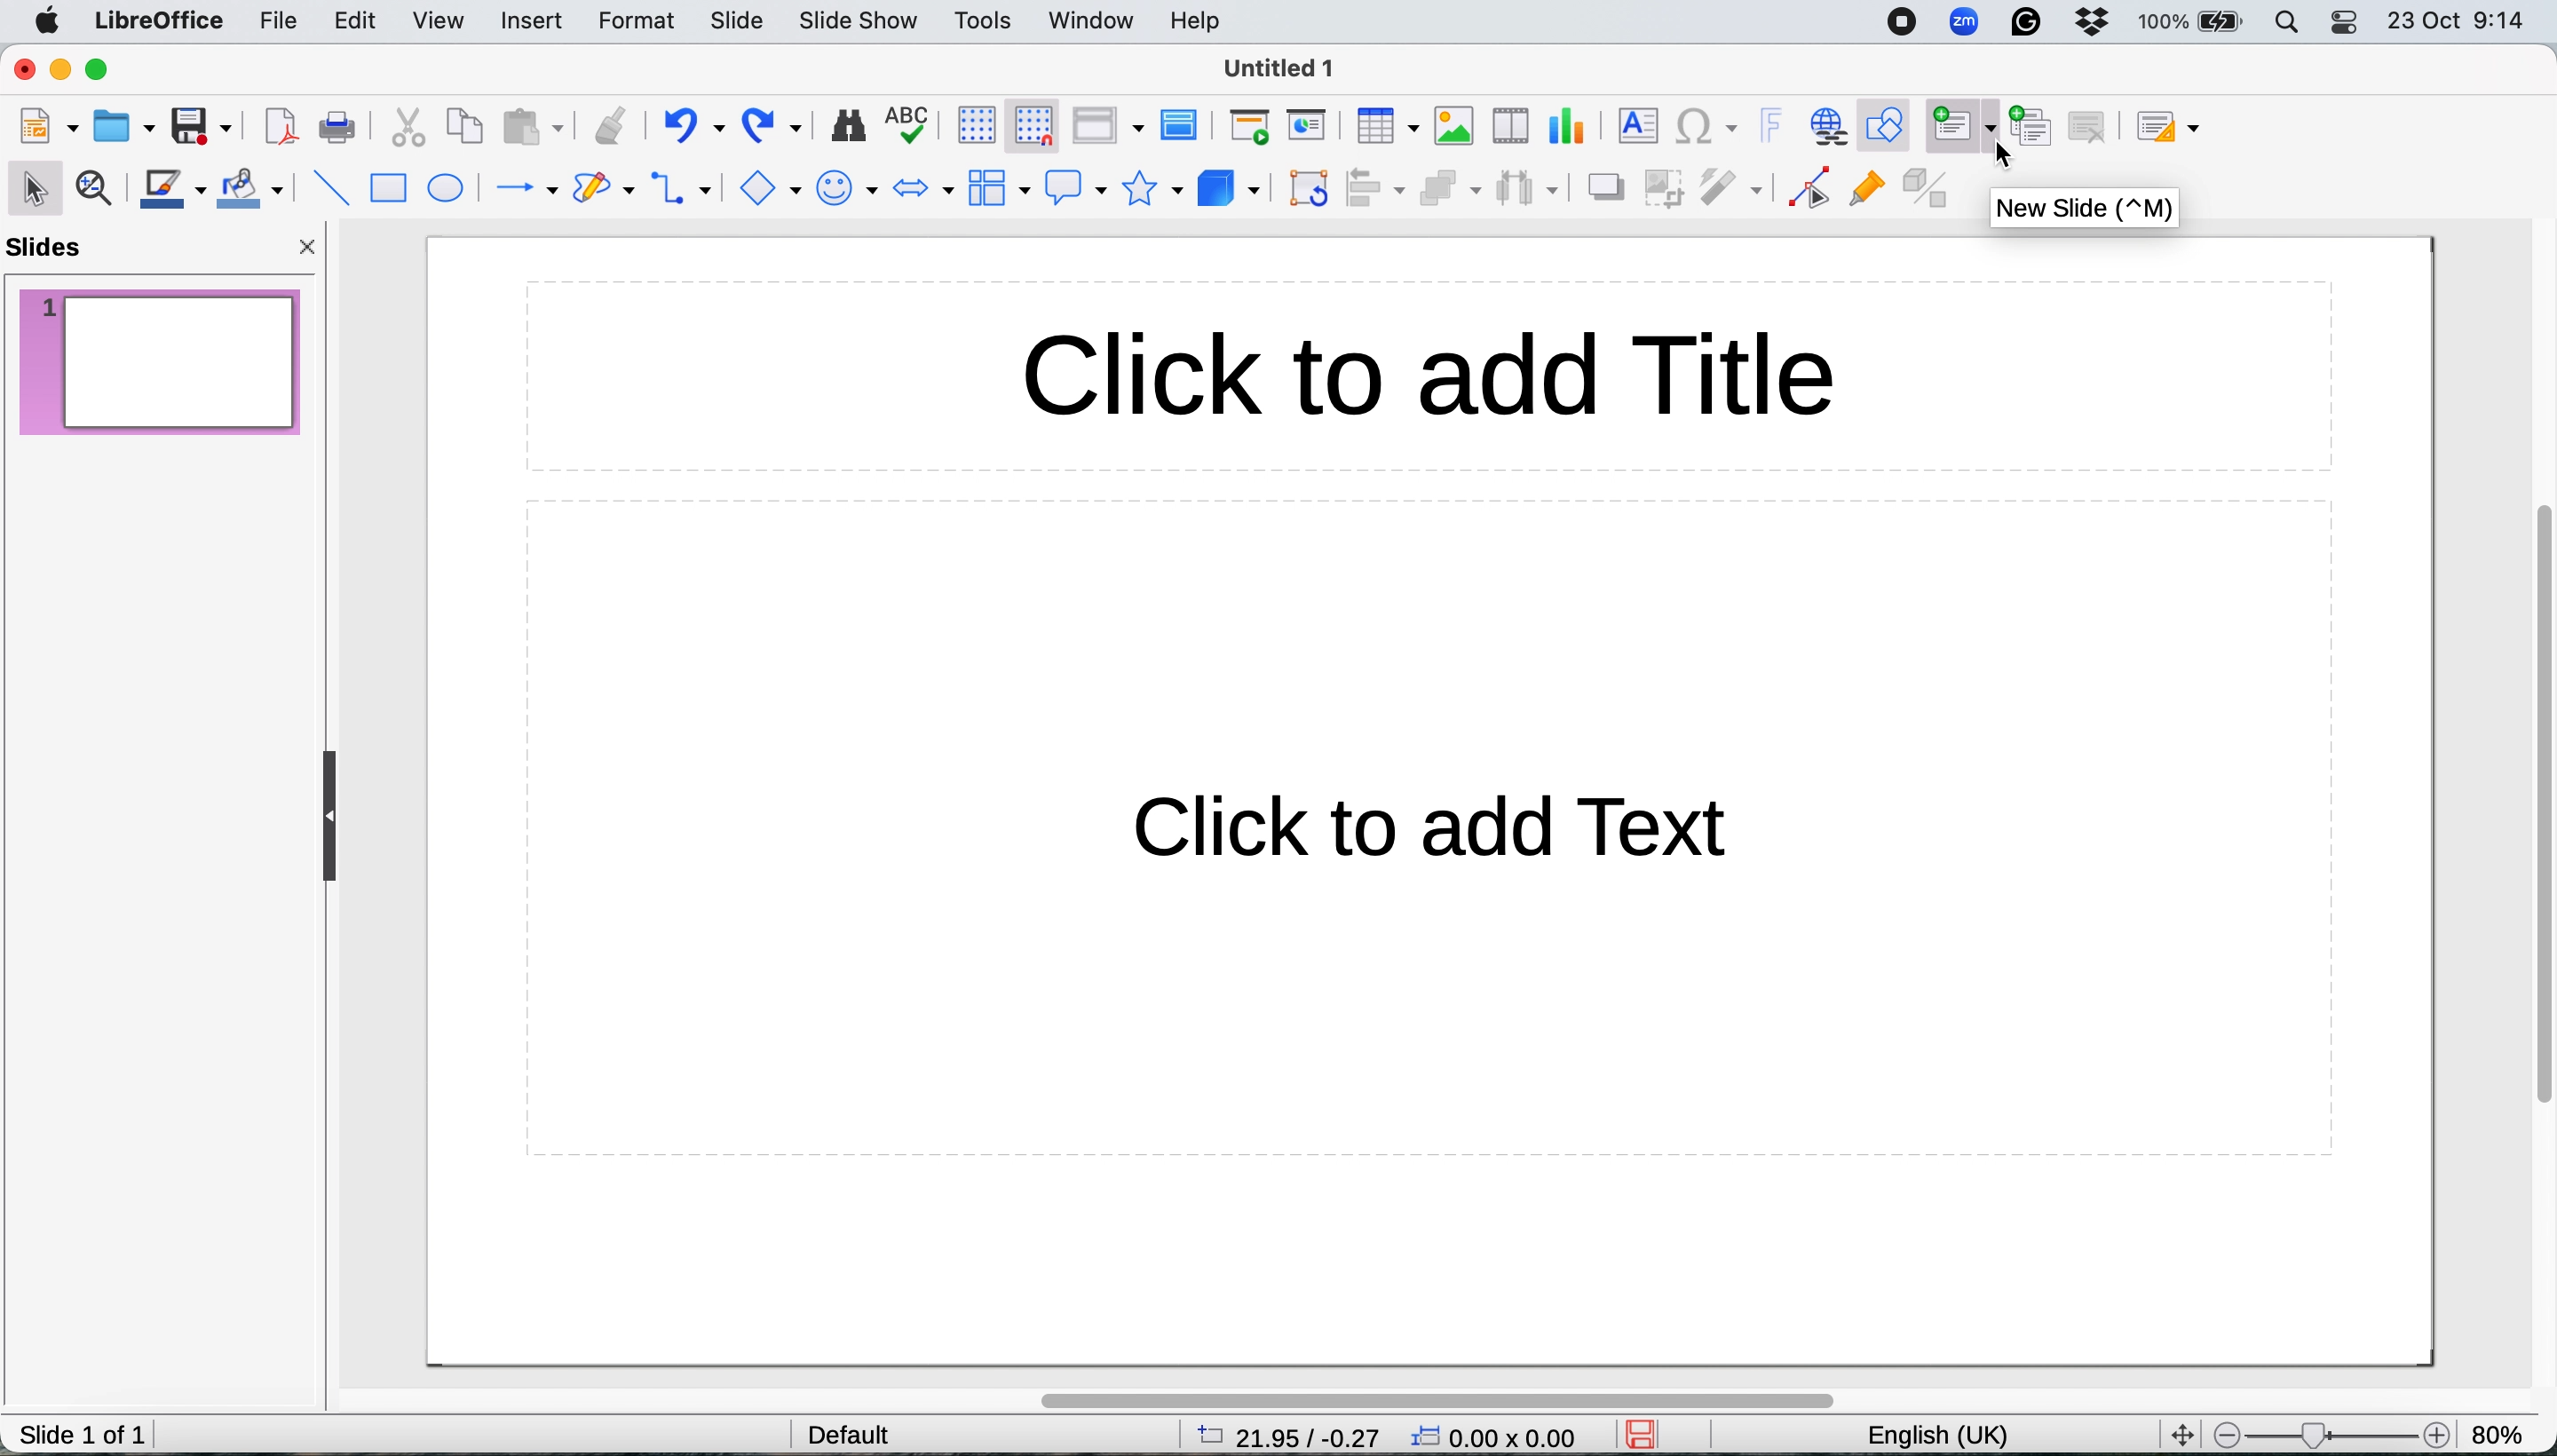  I want to click on redo, so click(777, 126).